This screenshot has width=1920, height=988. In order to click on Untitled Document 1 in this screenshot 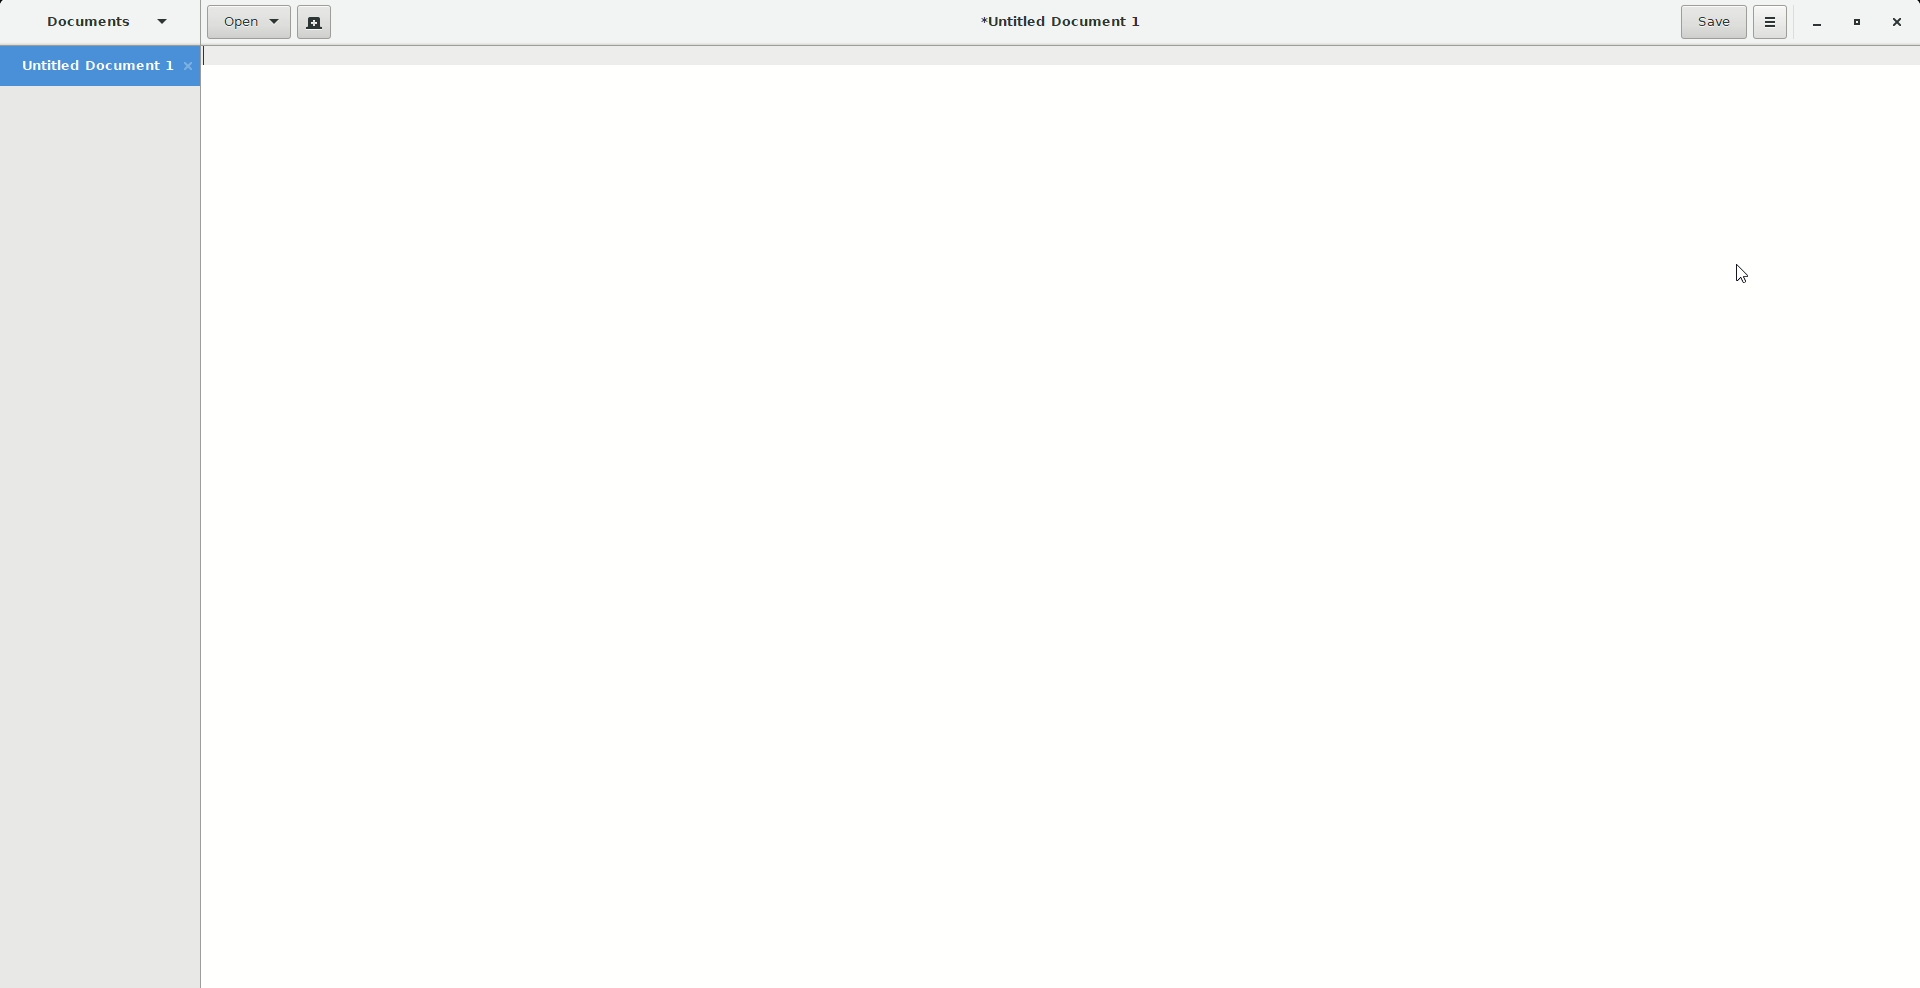, I will do `click(106, 68)`.